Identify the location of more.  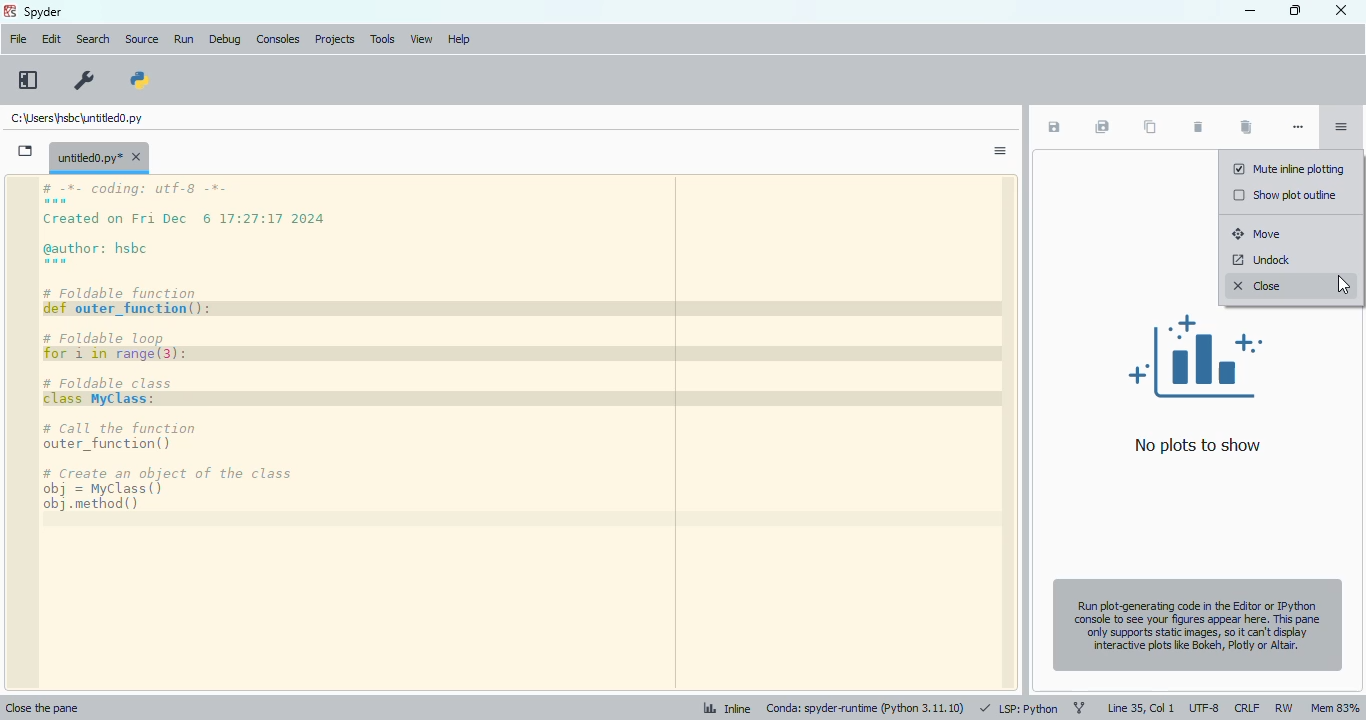
(1299, 127).